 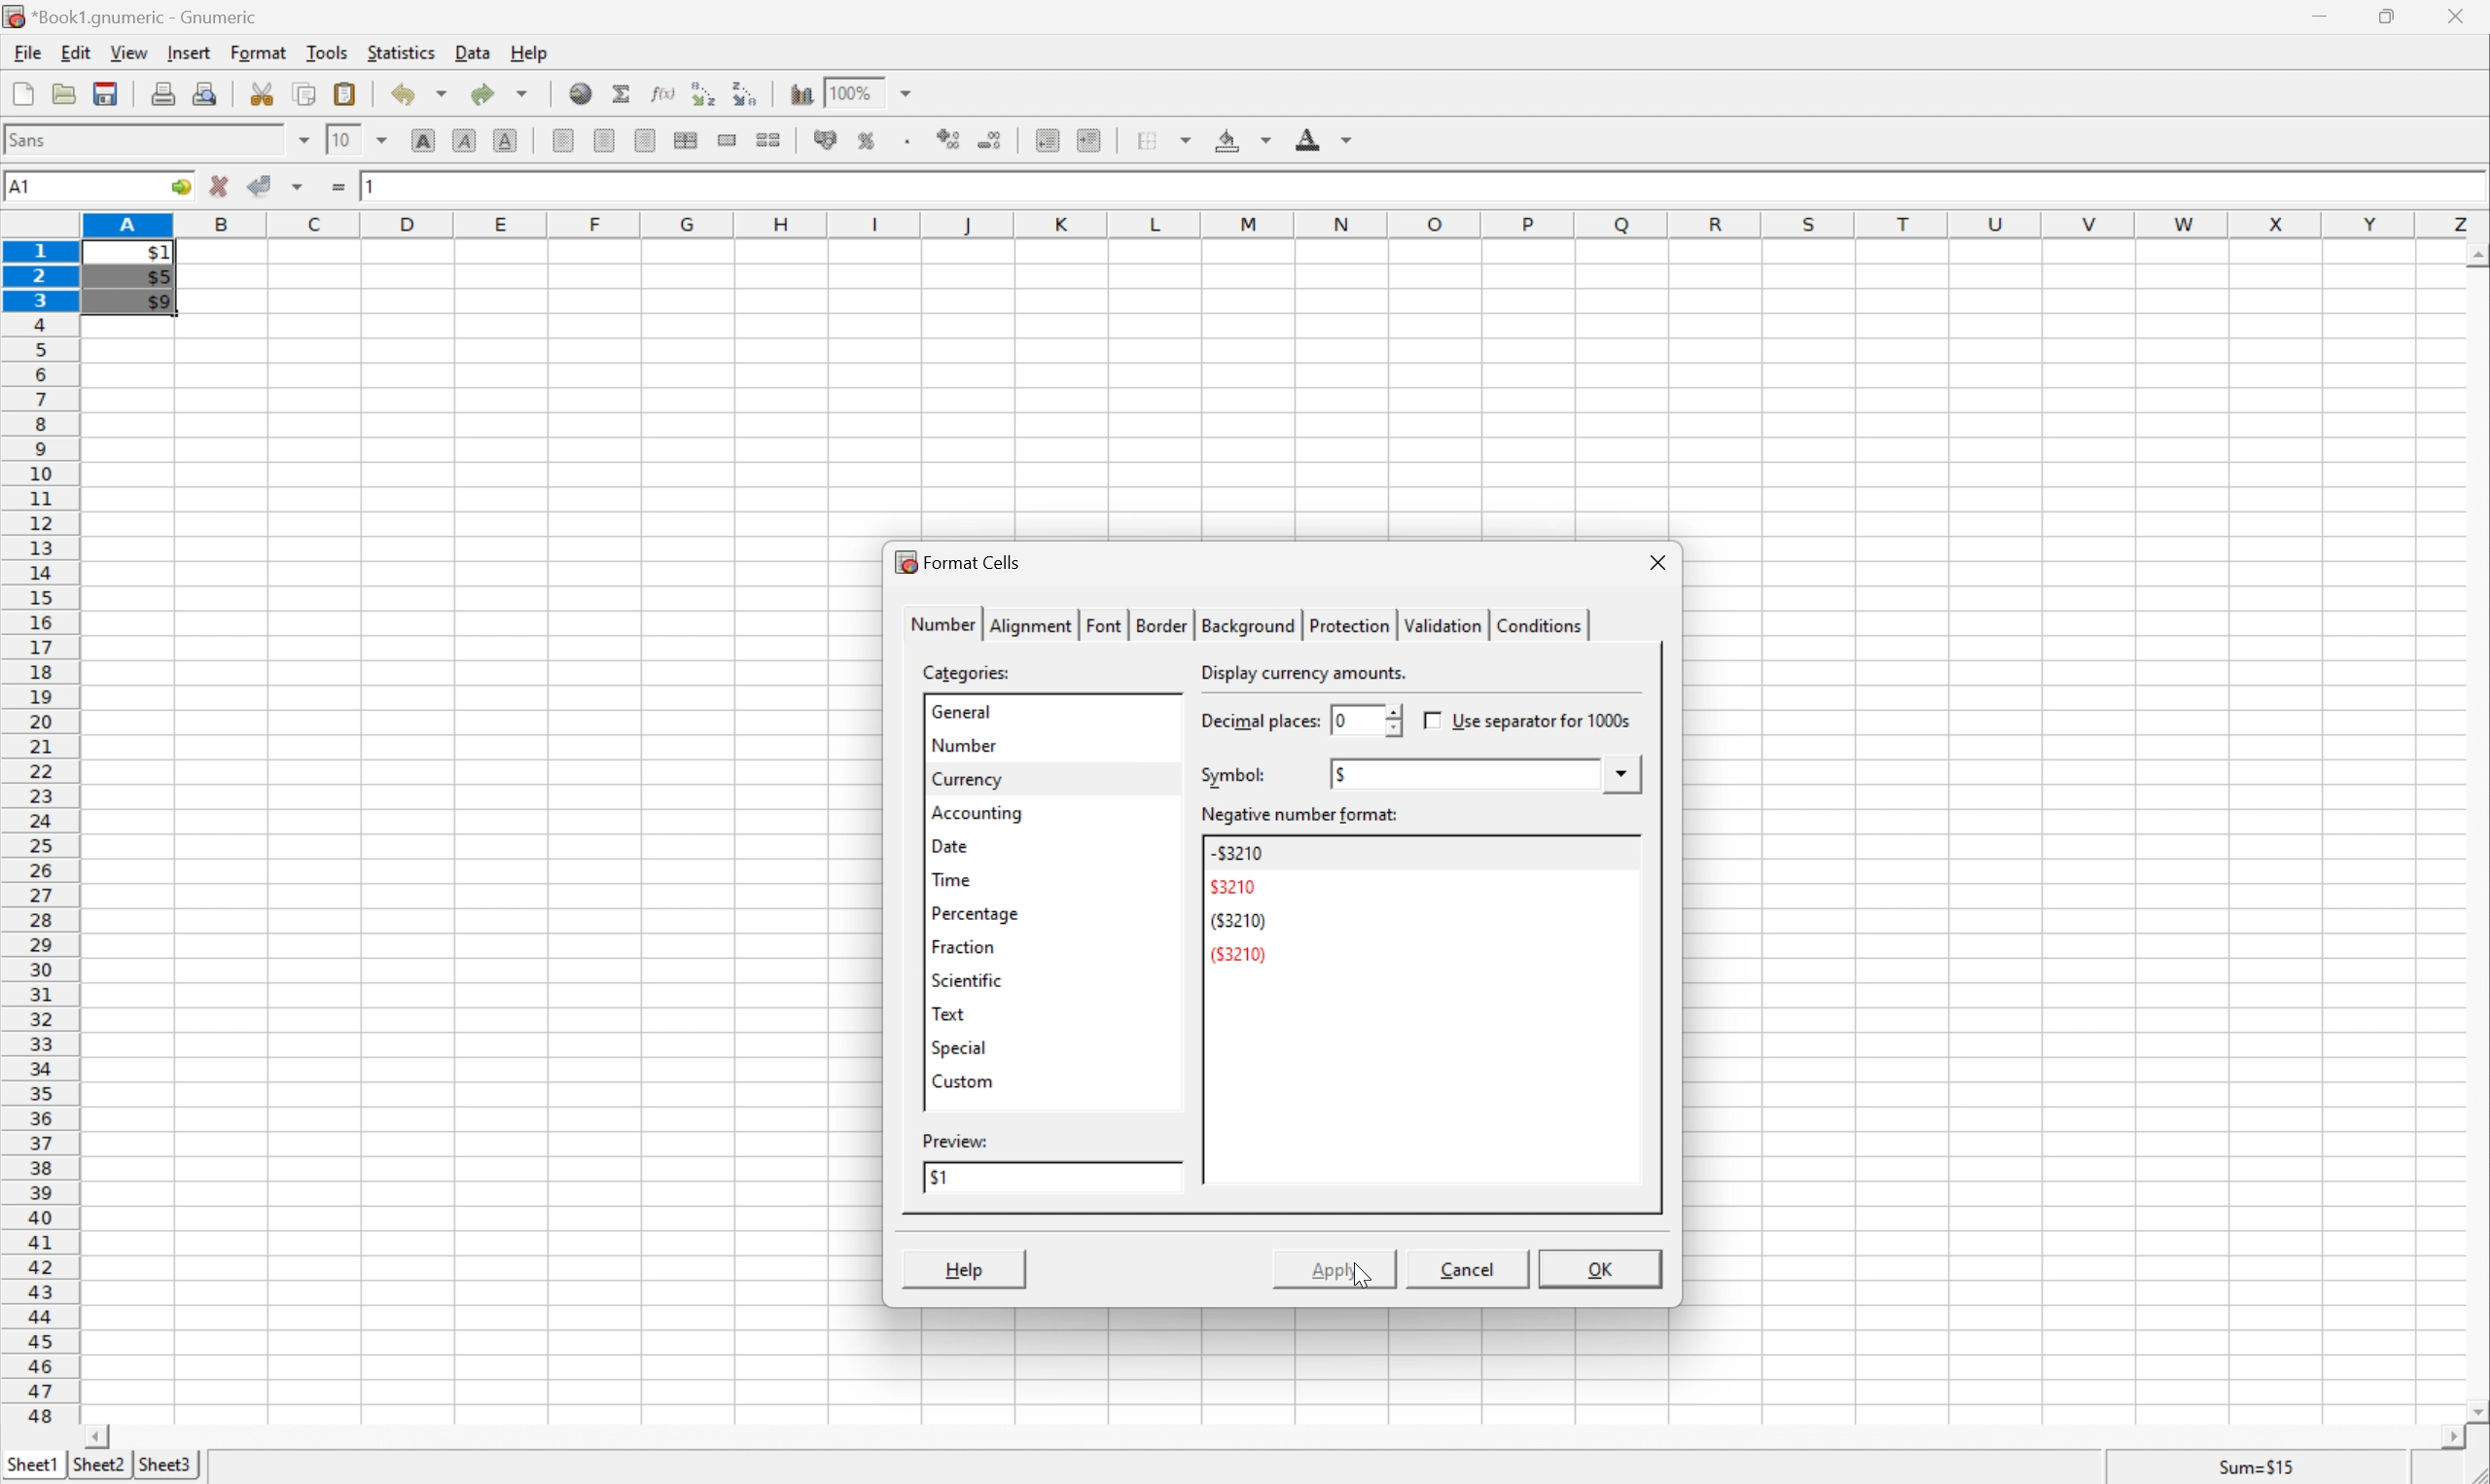 What do you see at coordinates (305, 139) in the screenshot?
I see `drop down` at bounding box center [305, 139].